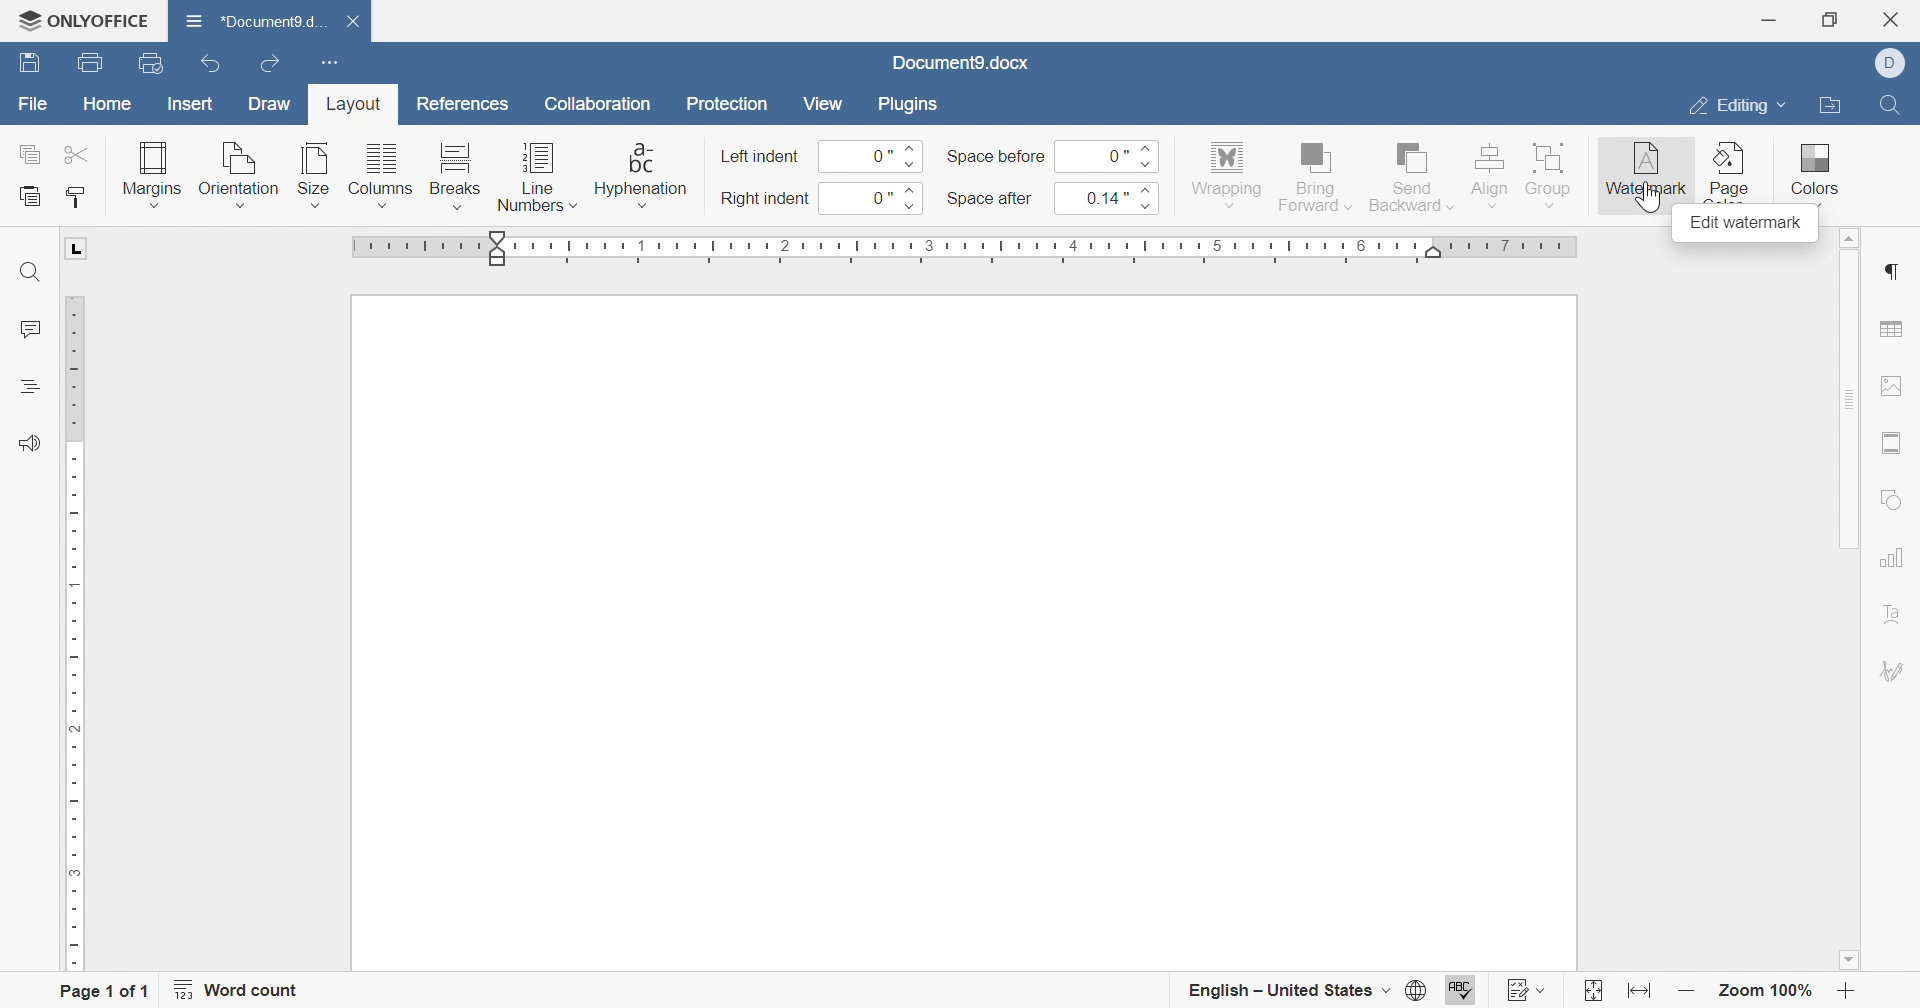  Describe the element at coordinates (465, 101) in the screenshot. I see `references` at that location.